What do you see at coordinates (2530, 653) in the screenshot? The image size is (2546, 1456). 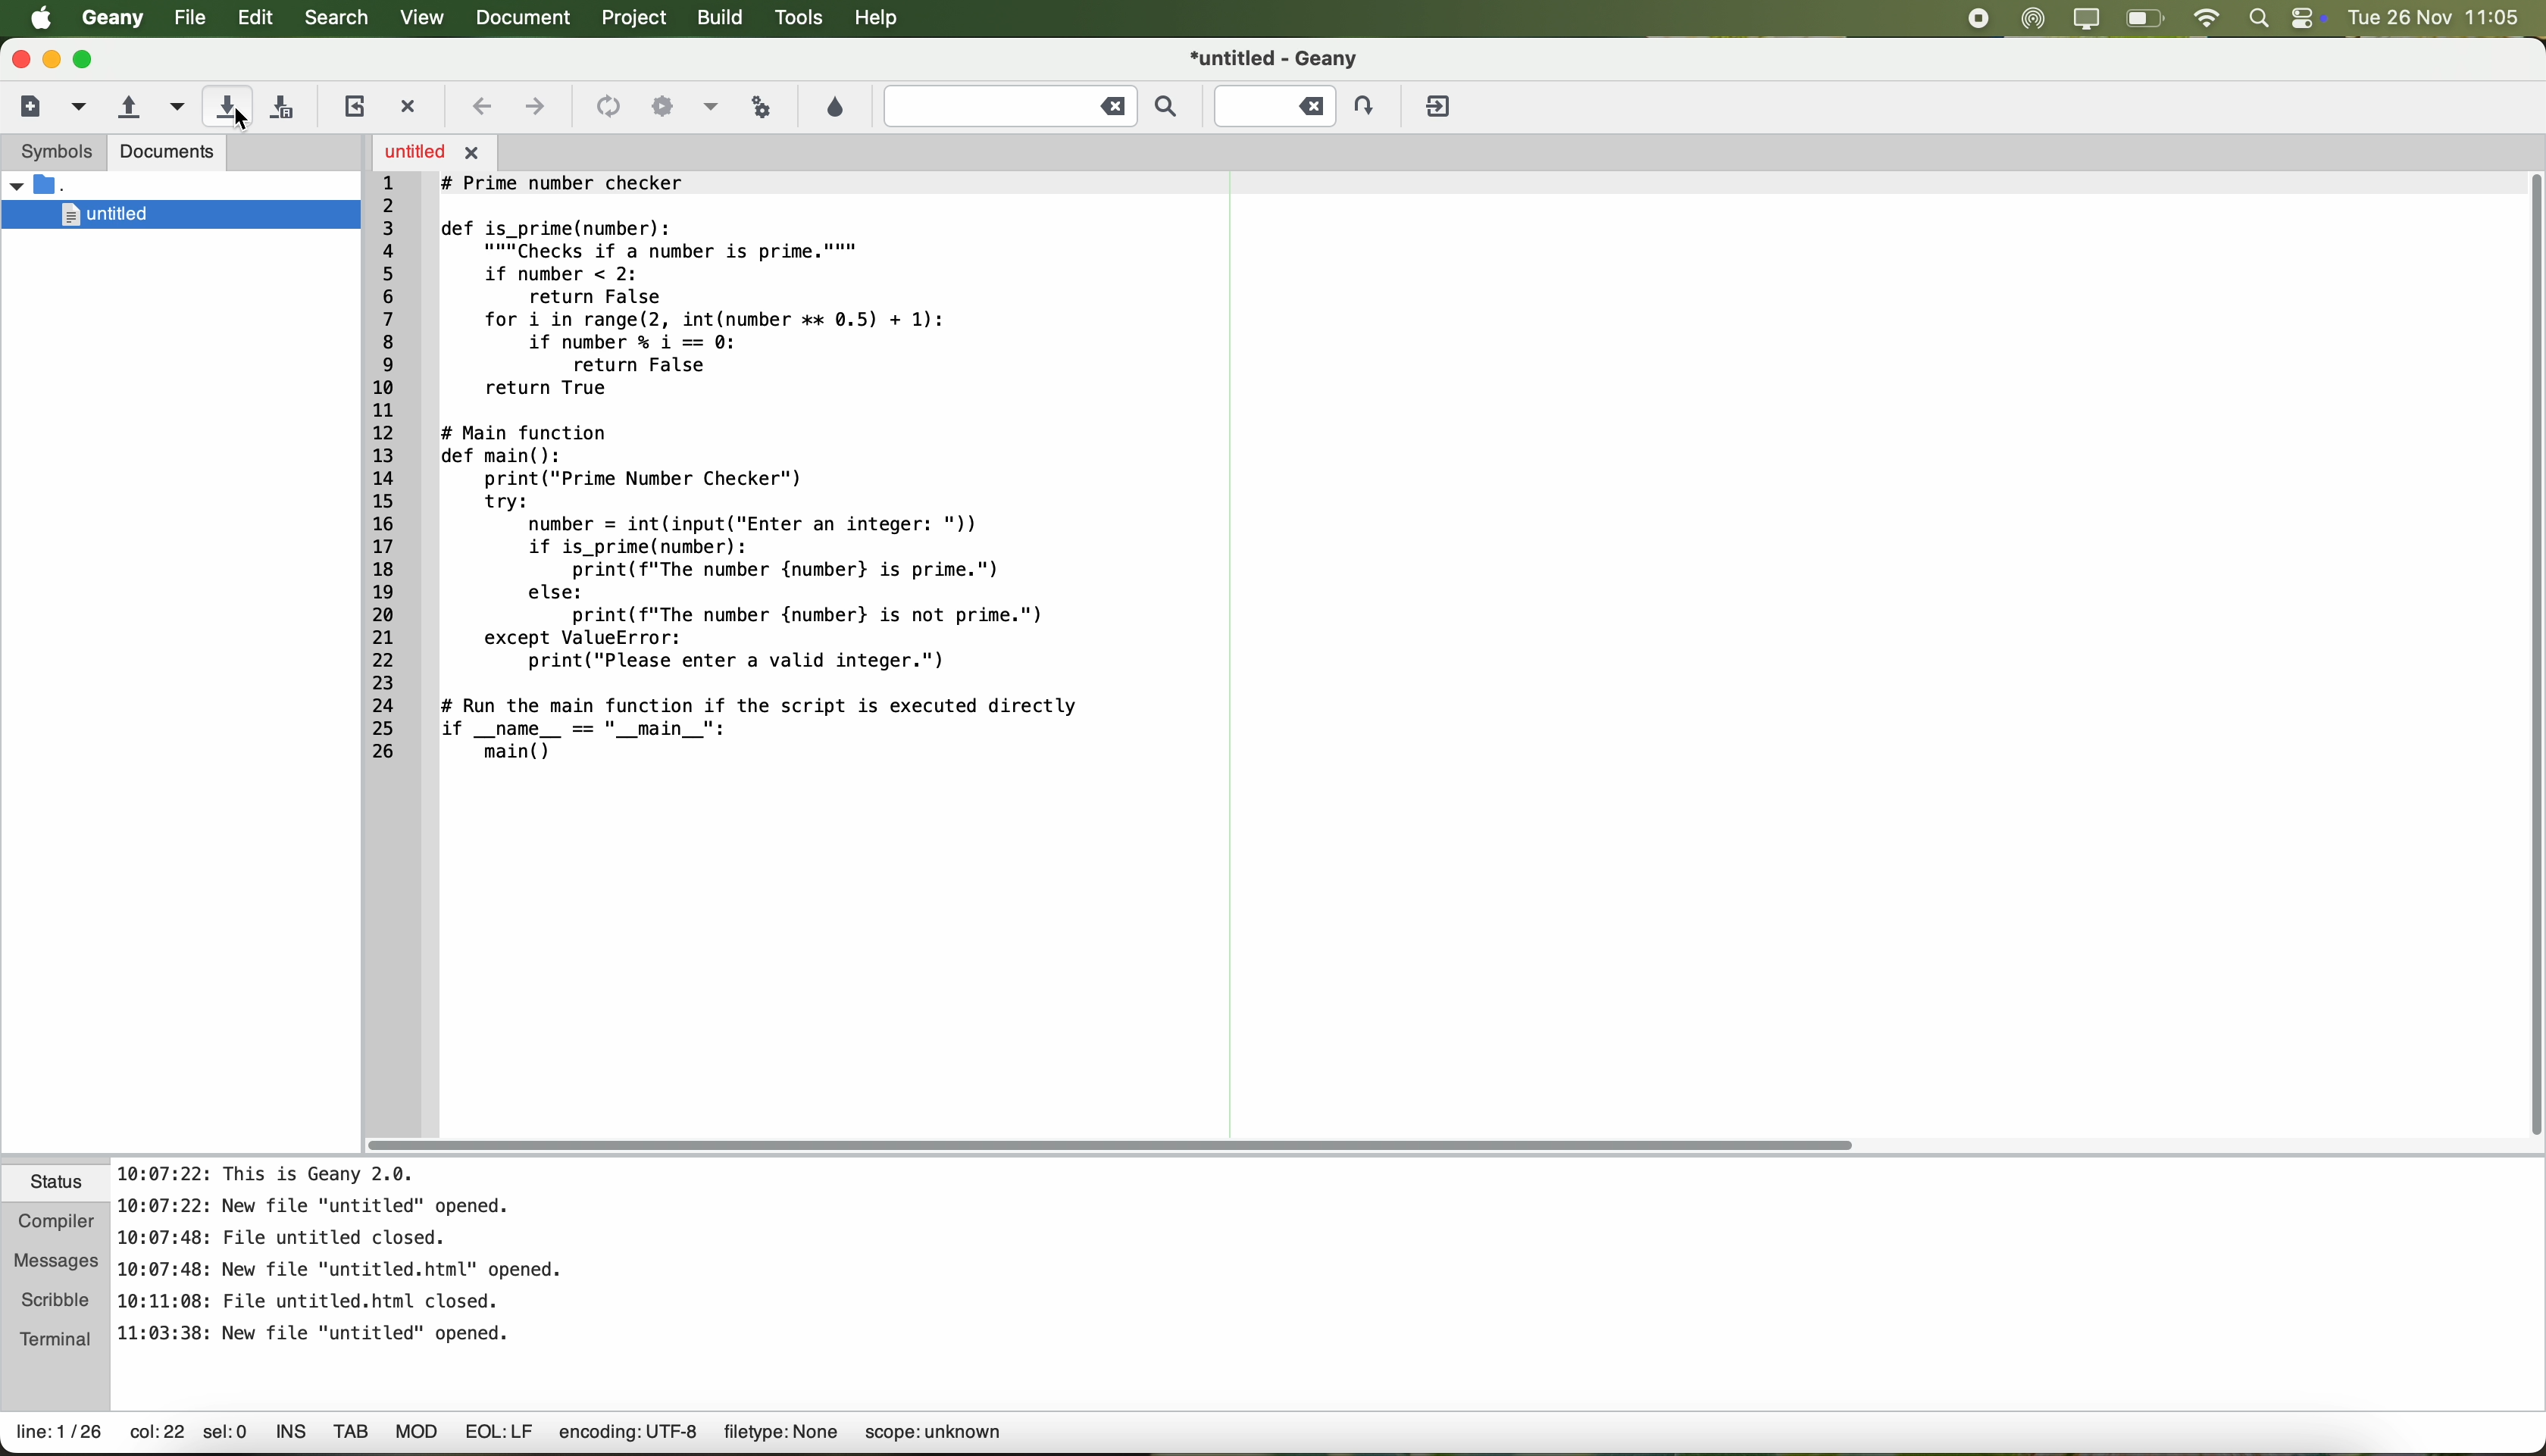 I see `scroll bar` at bounding box center [2530, 653].